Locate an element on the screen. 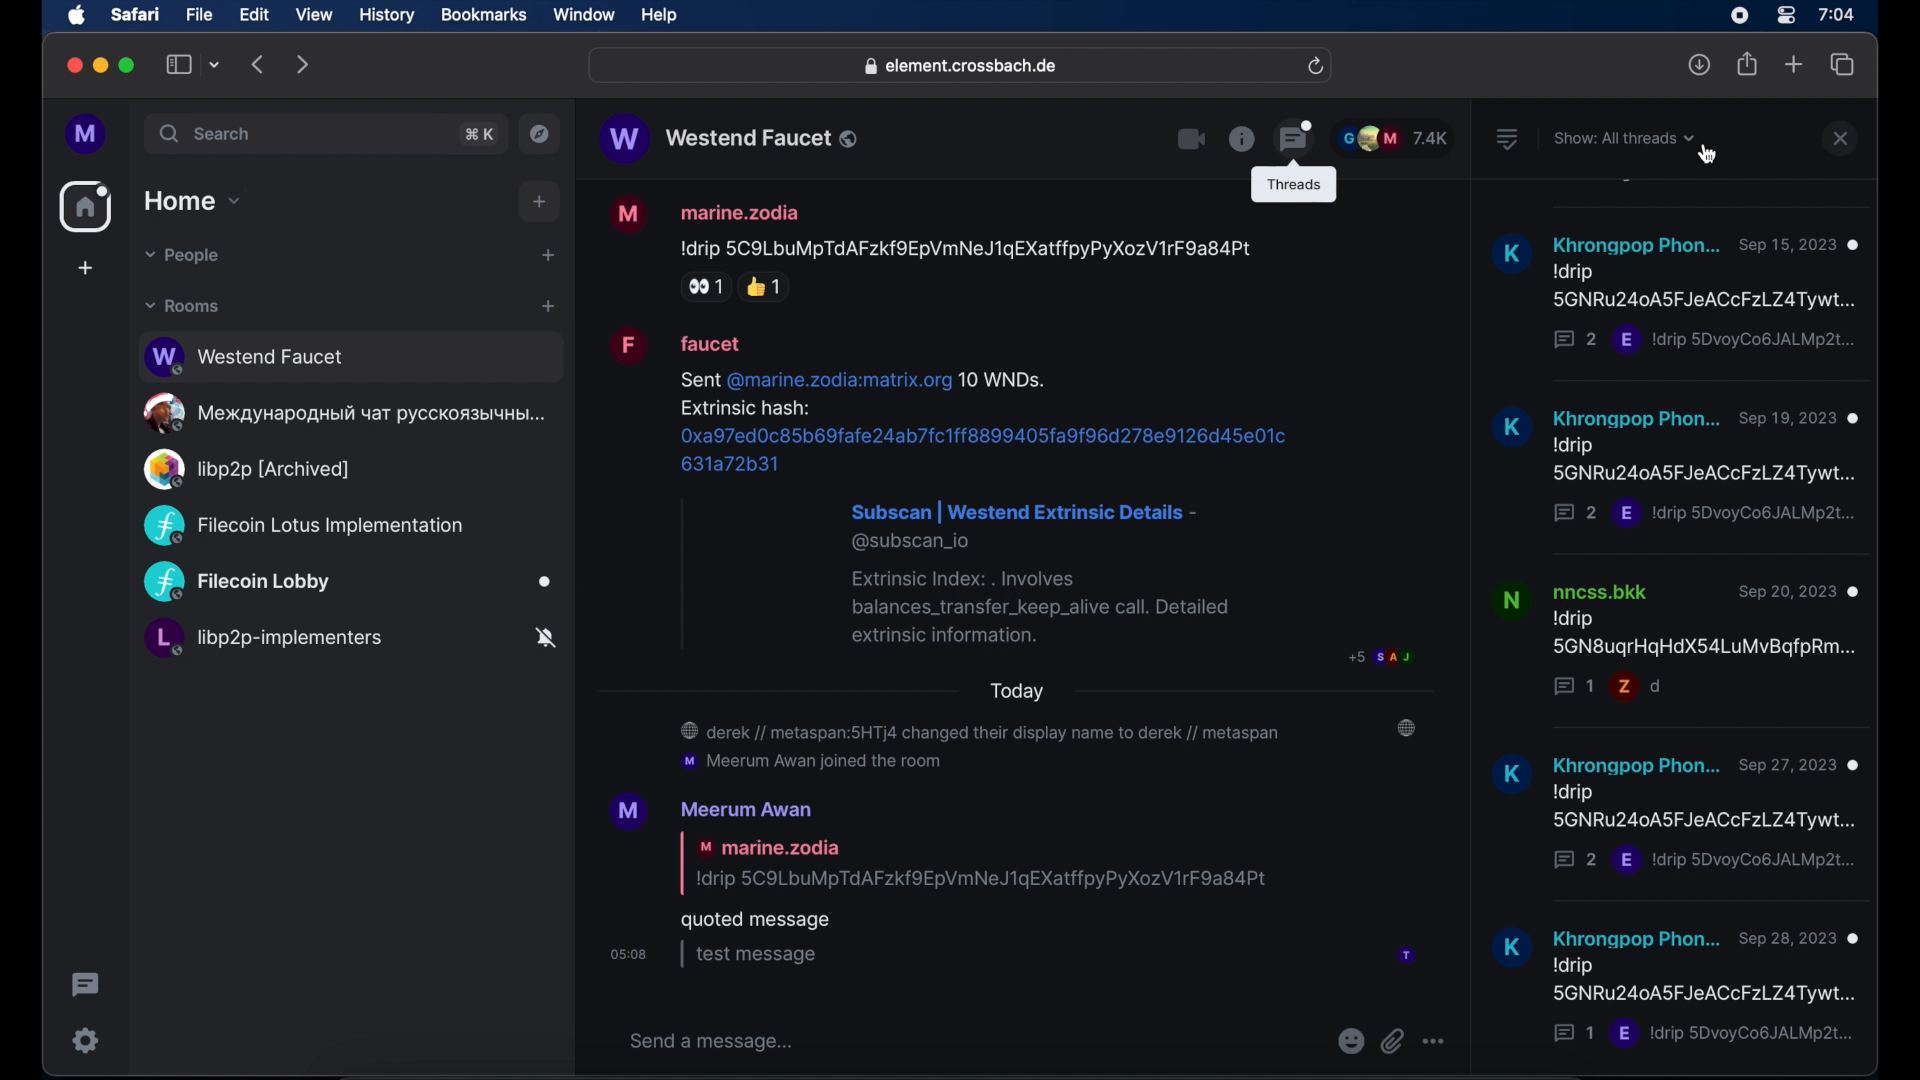 The width and height of the screenshot is (1920, 1080). downloads is located at coordinates (1700, 64).